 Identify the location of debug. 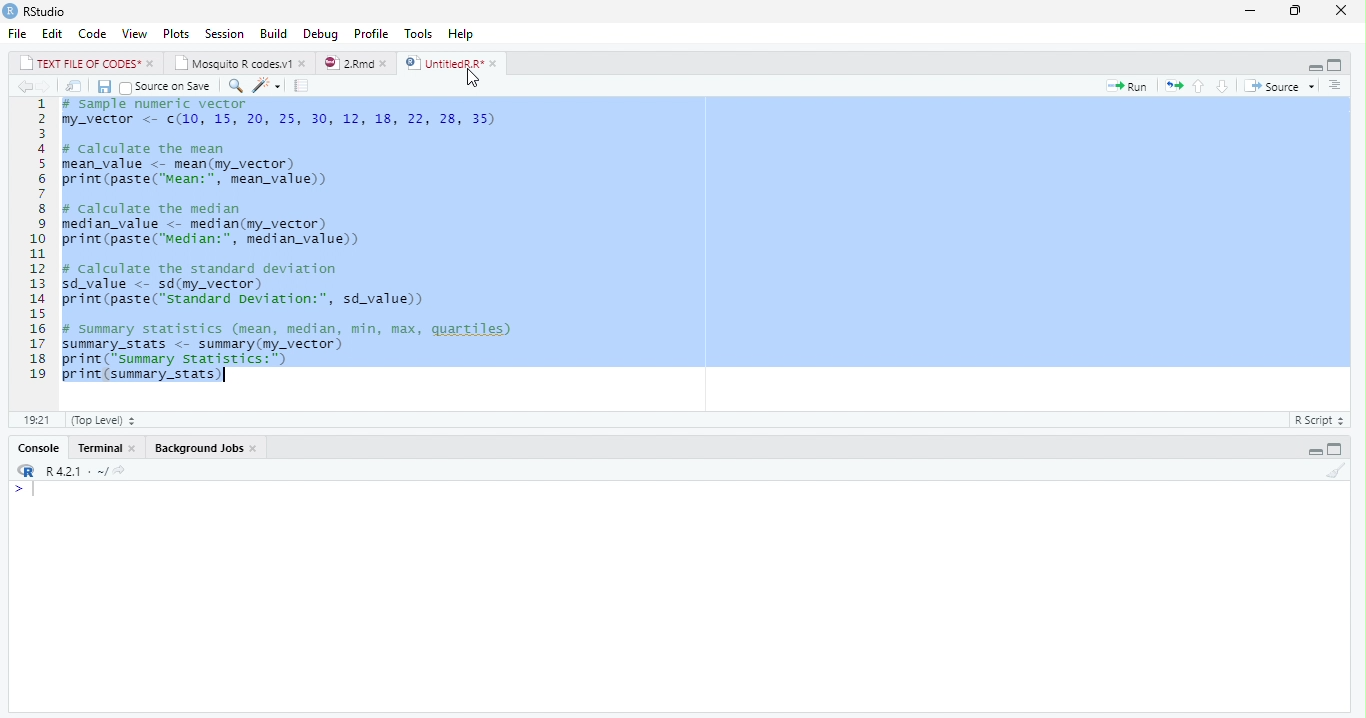
(321, 33).